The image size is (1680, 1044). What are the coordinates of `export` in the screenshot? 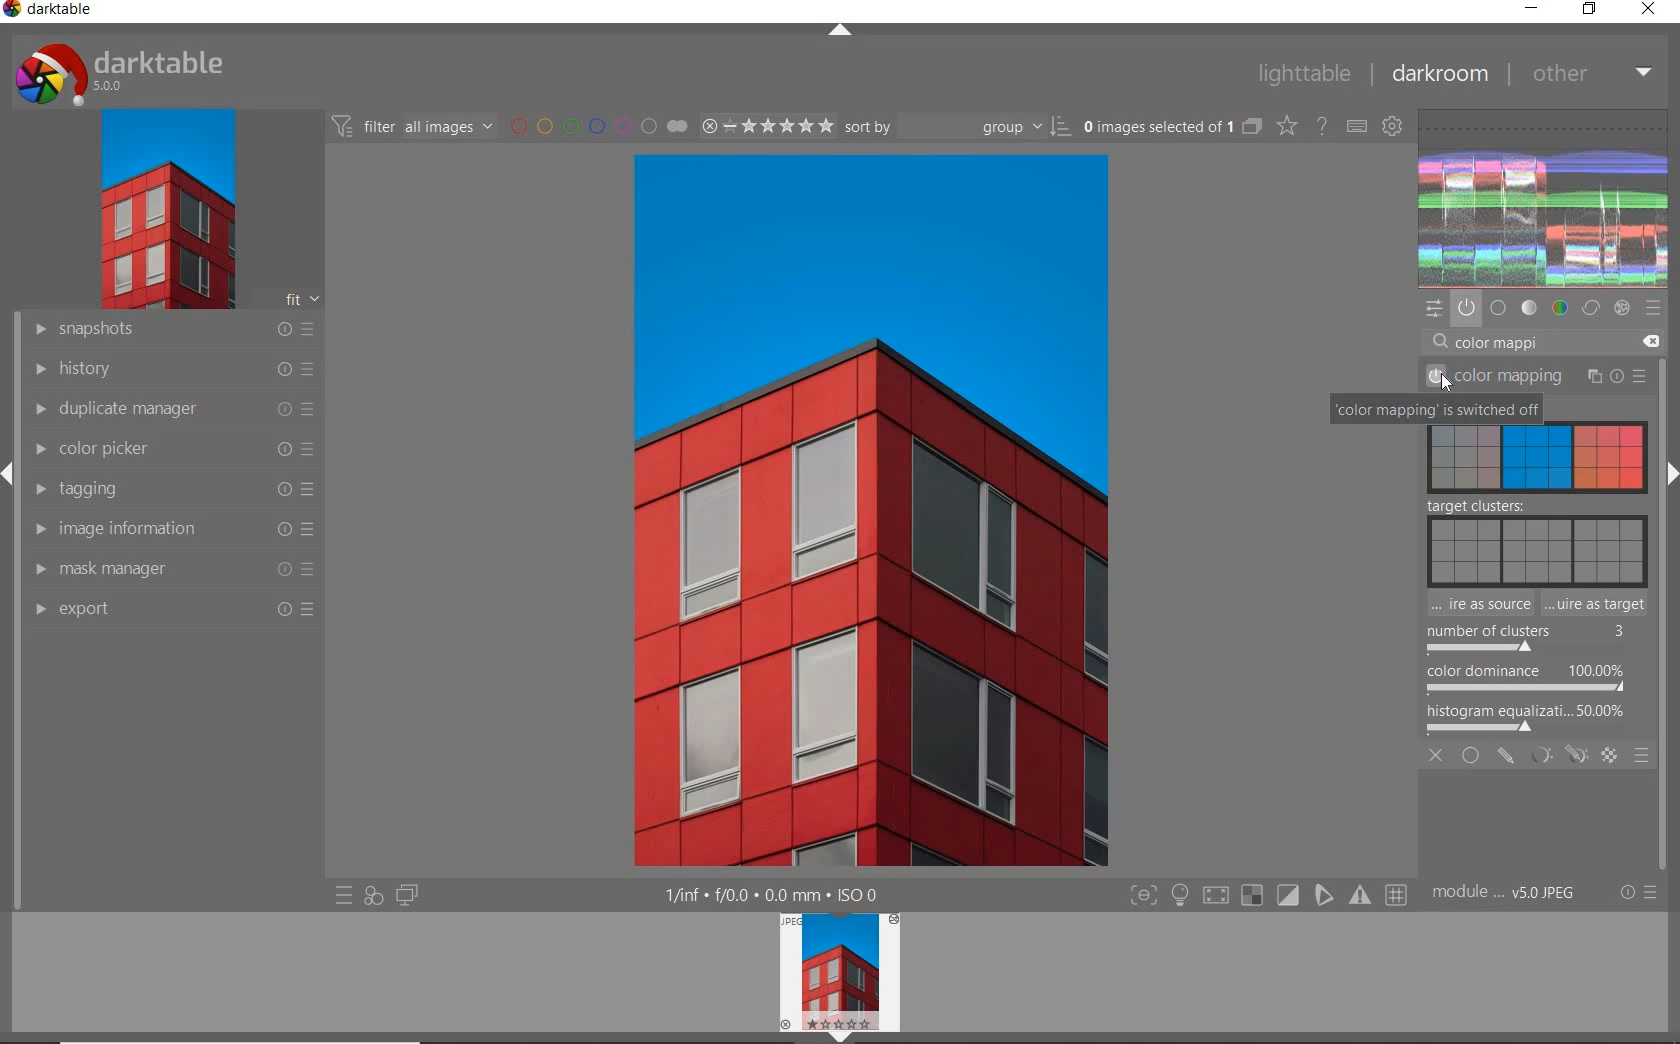 It's located at (173, 610).